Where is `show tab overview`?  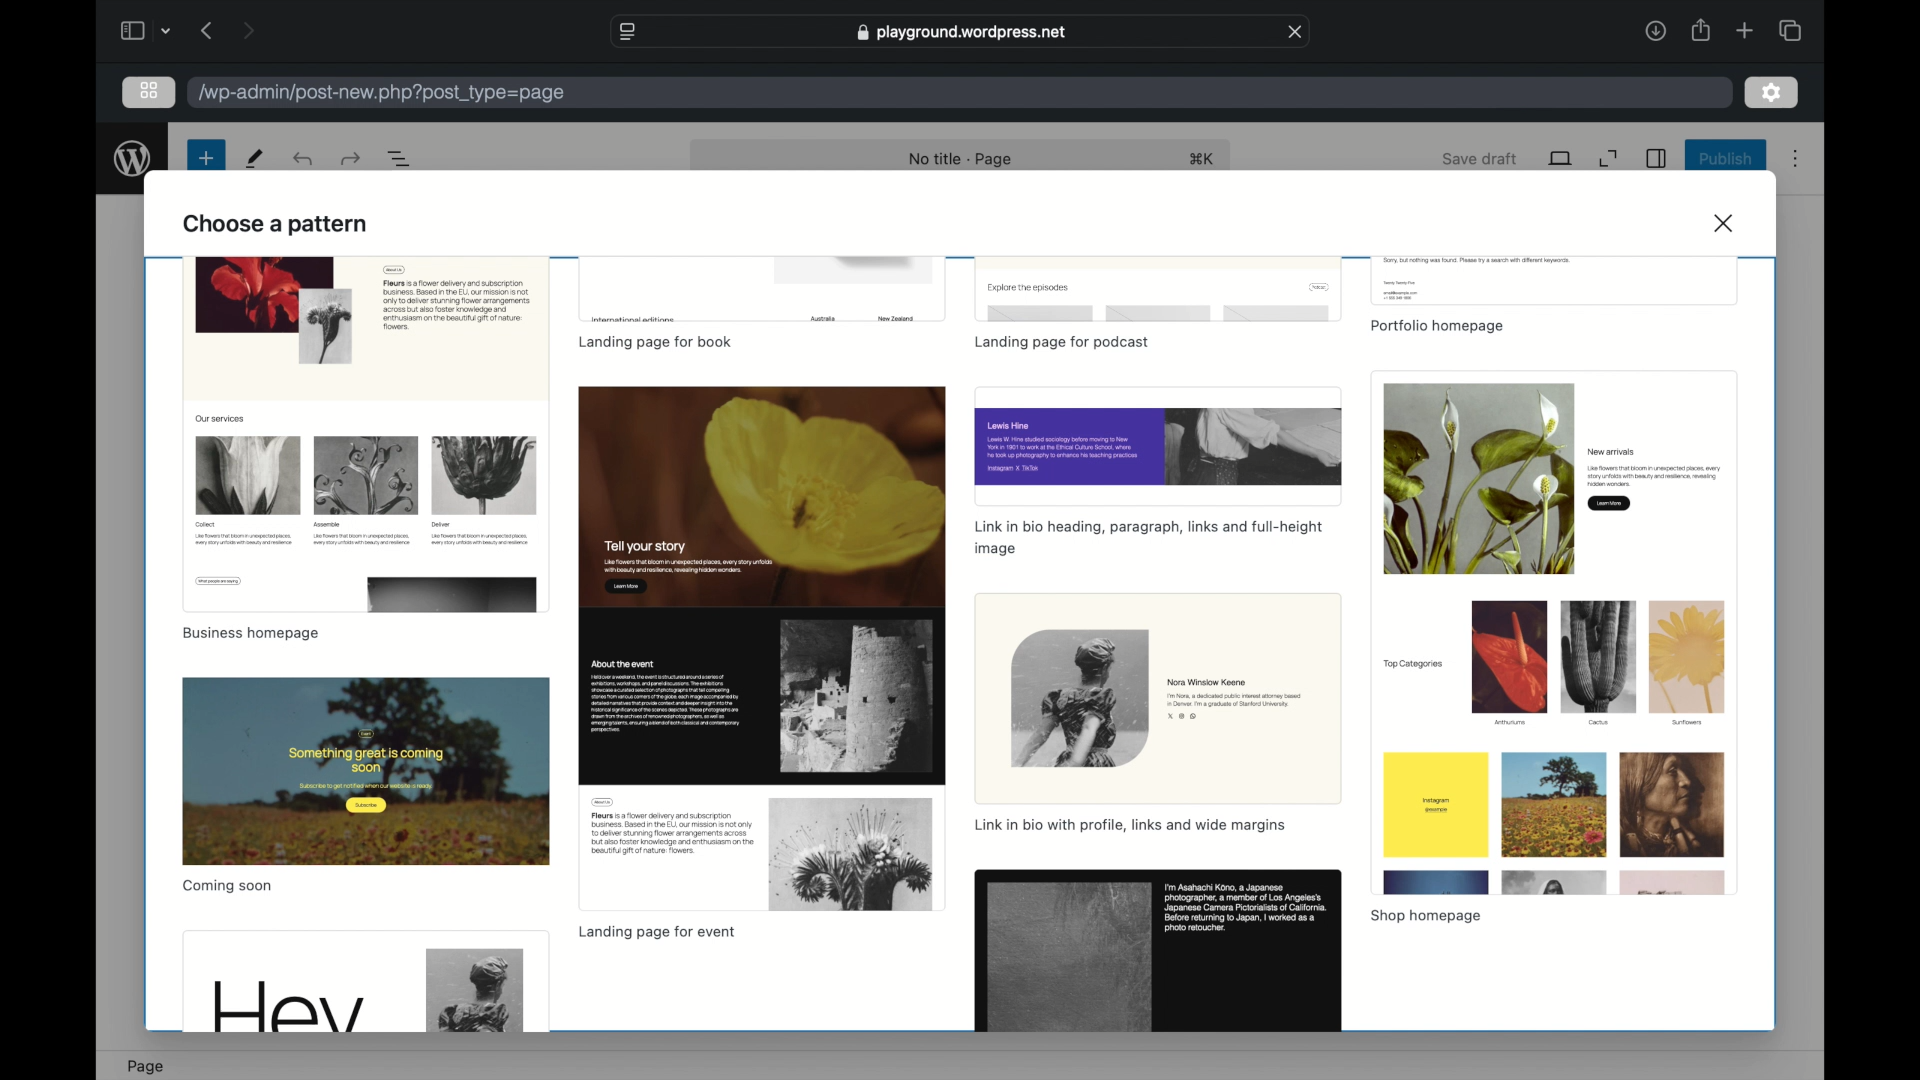 show tab overview is located at coordinates (1789, 30).